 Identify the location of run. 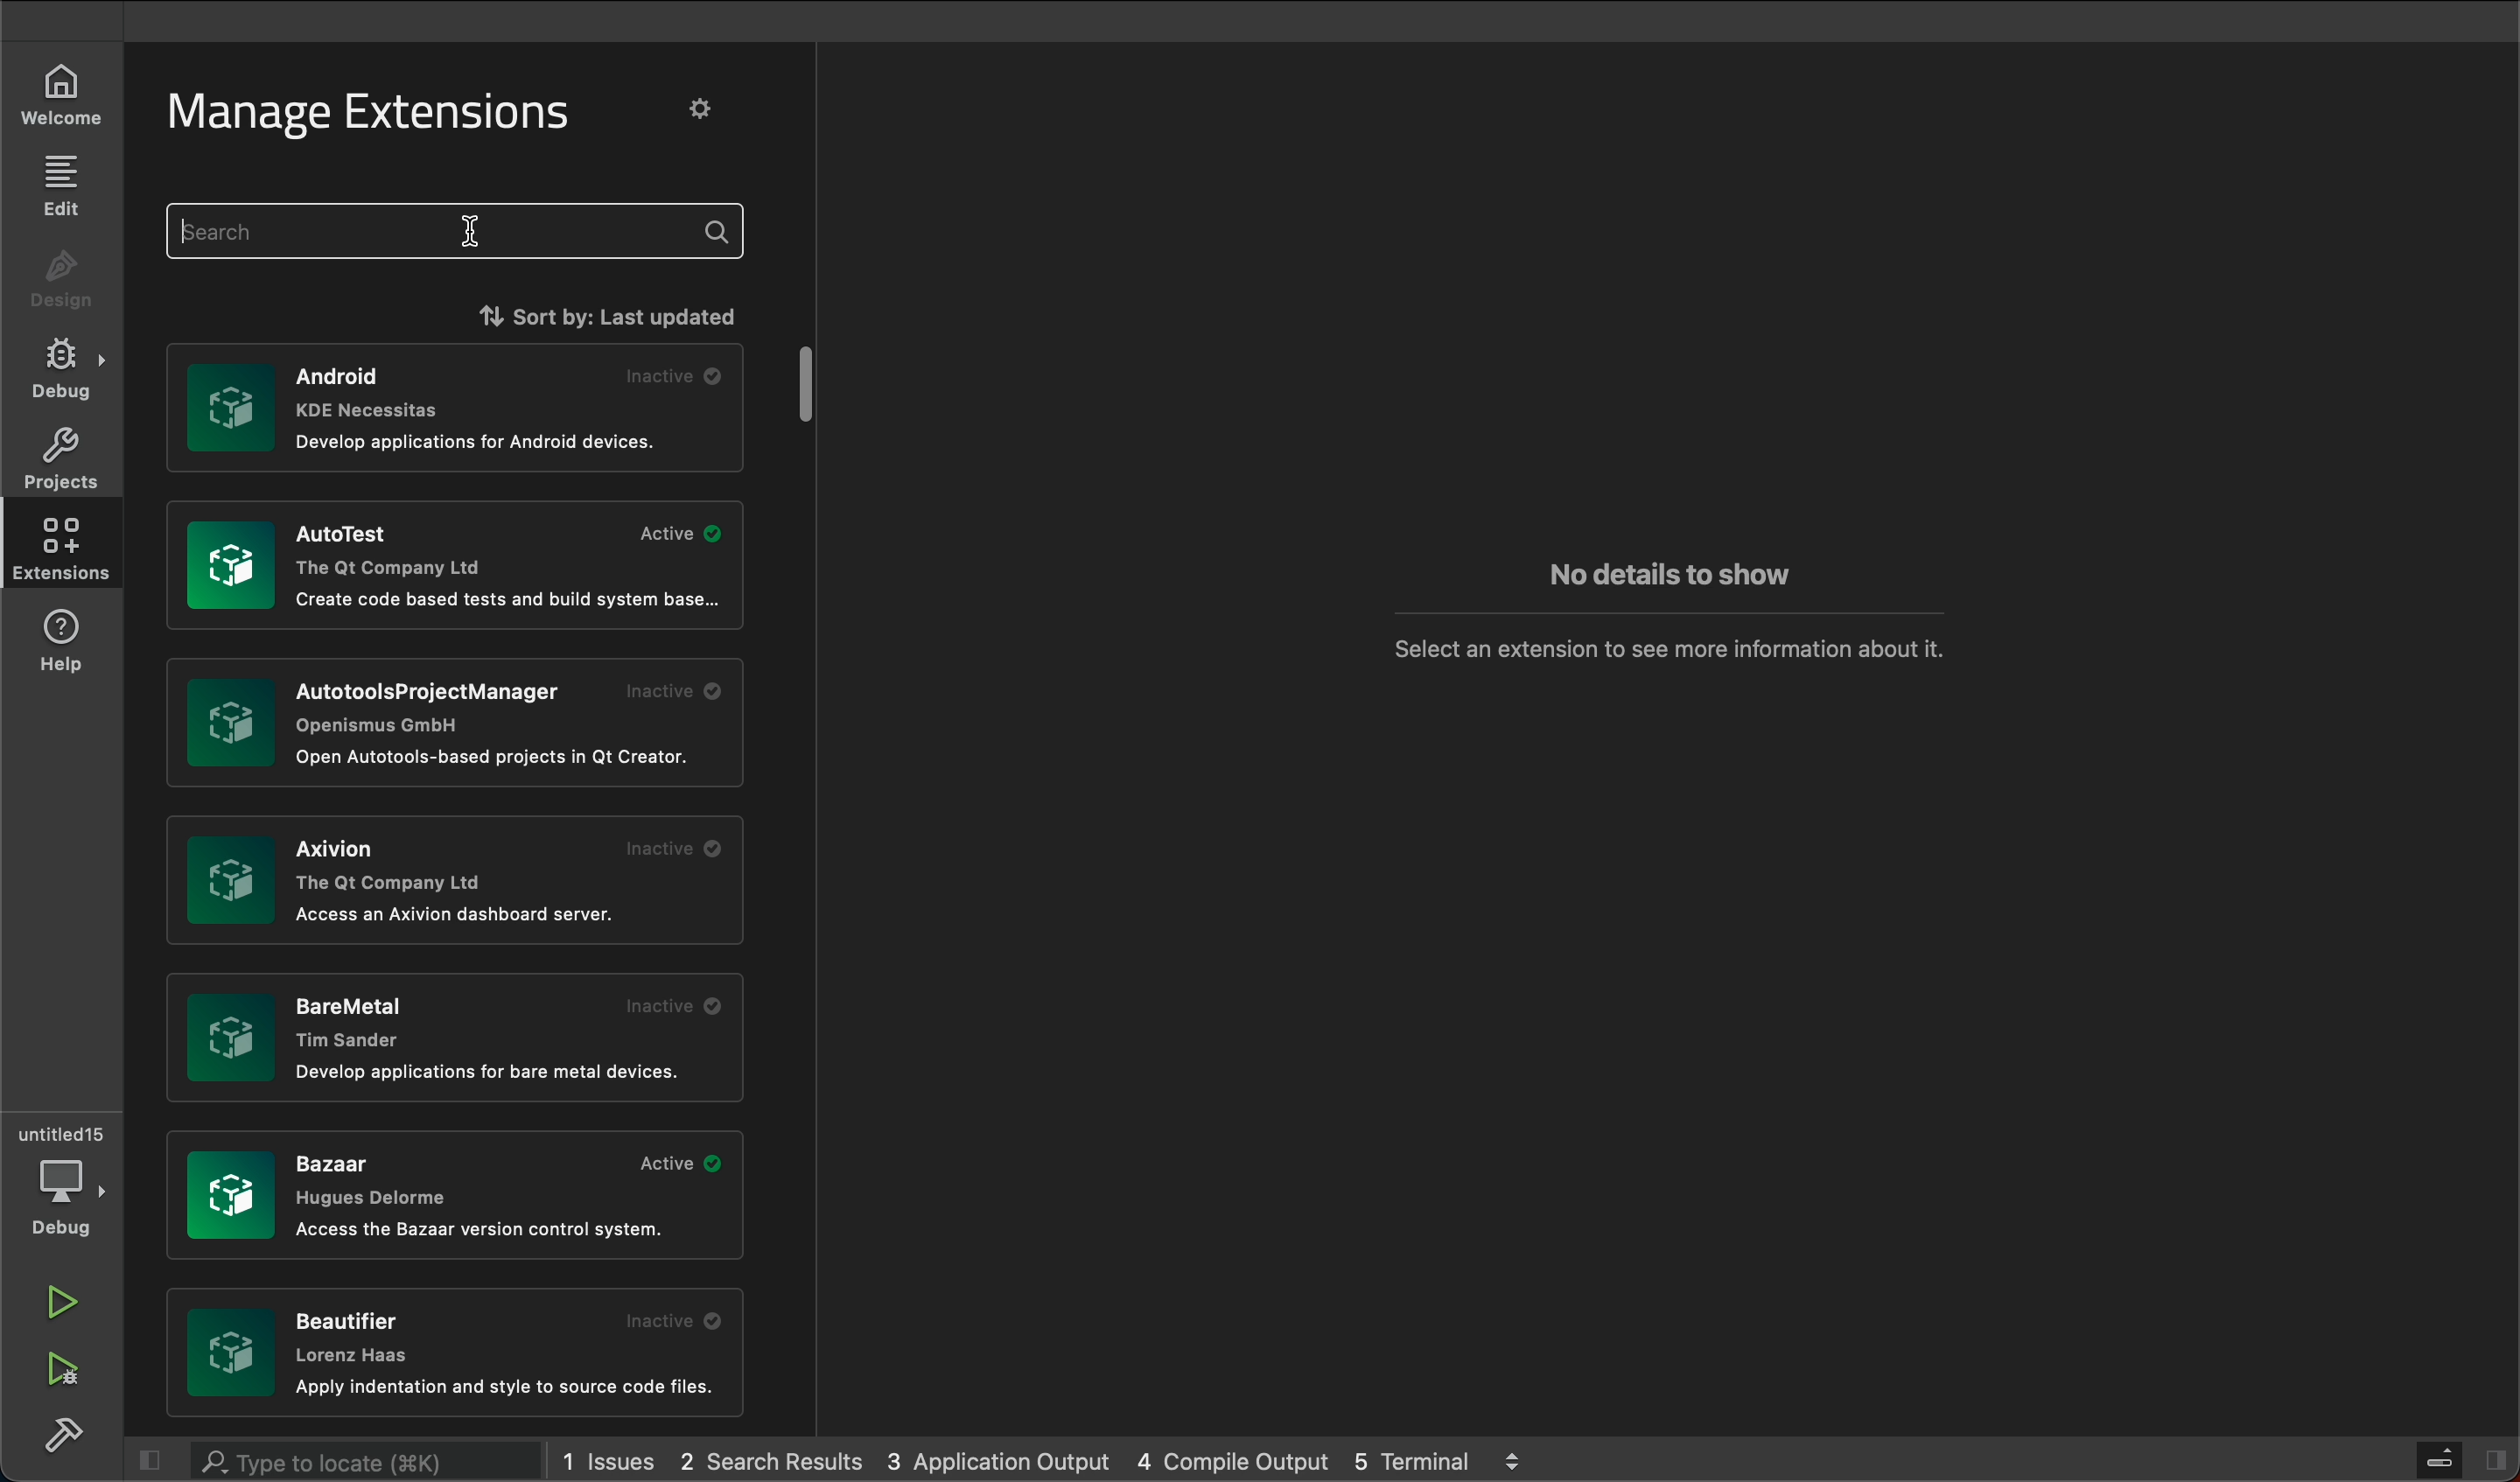
(67, 1303).